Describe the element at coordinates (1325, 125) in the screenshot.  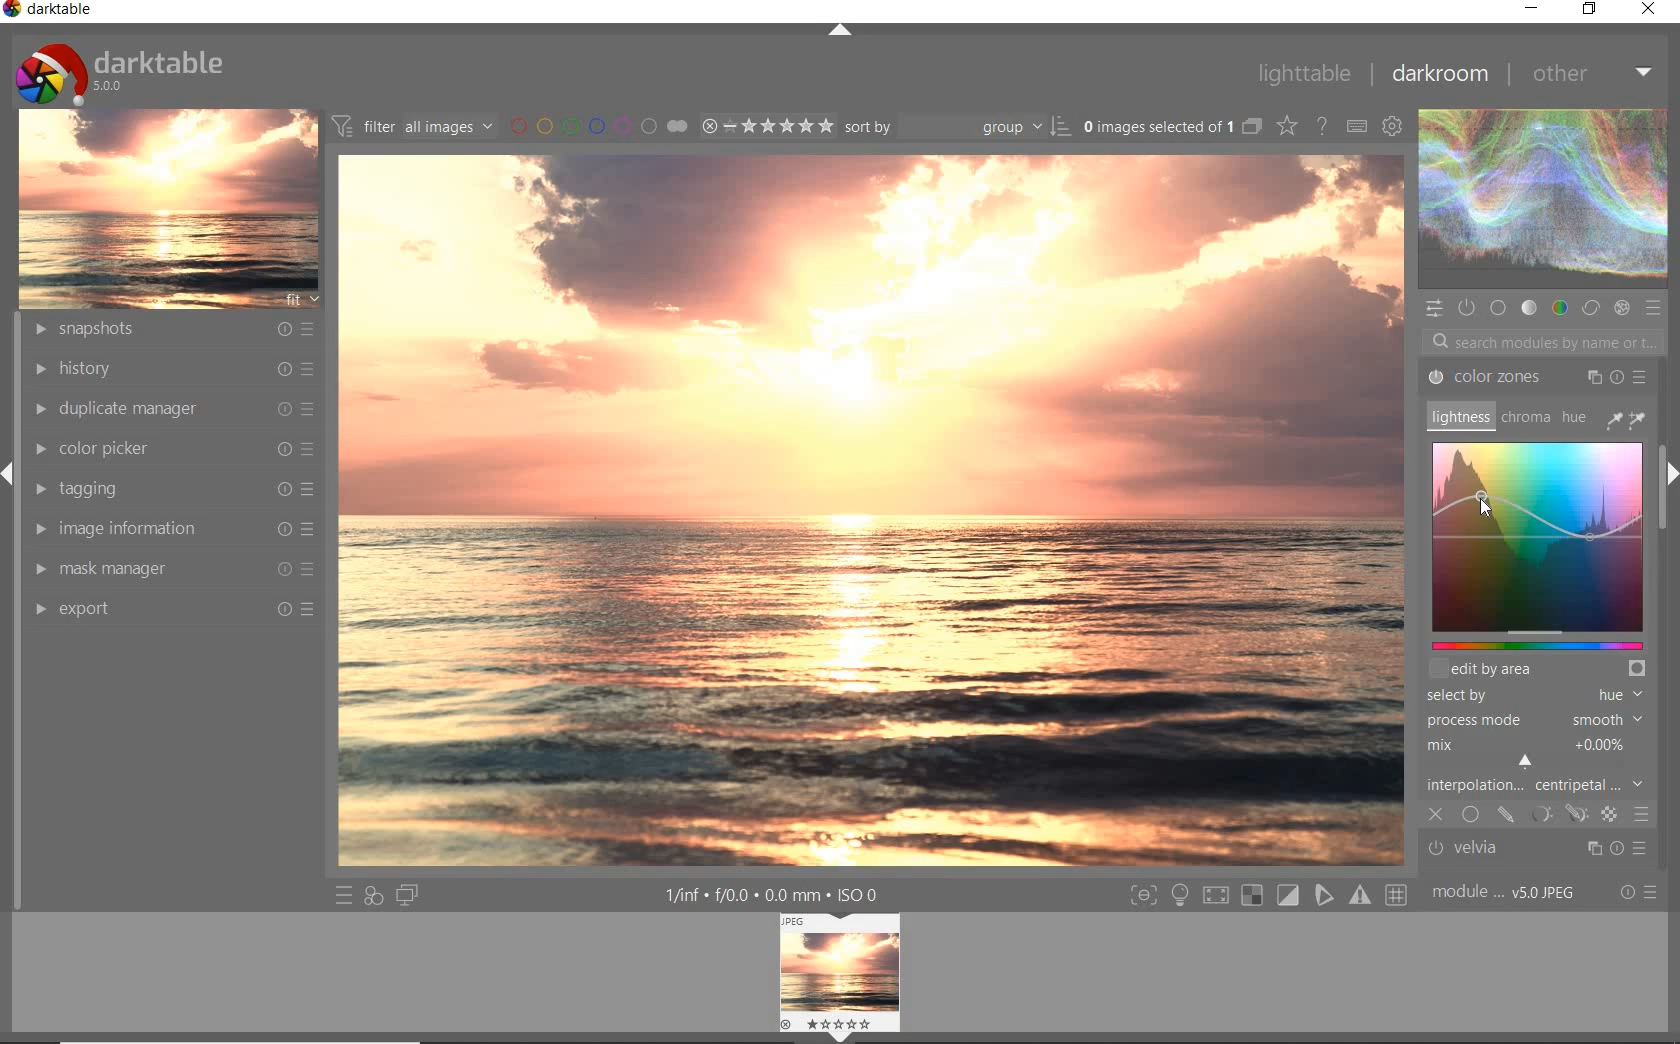
I see `ENABLE FOR ONLINE HELP` at that location.